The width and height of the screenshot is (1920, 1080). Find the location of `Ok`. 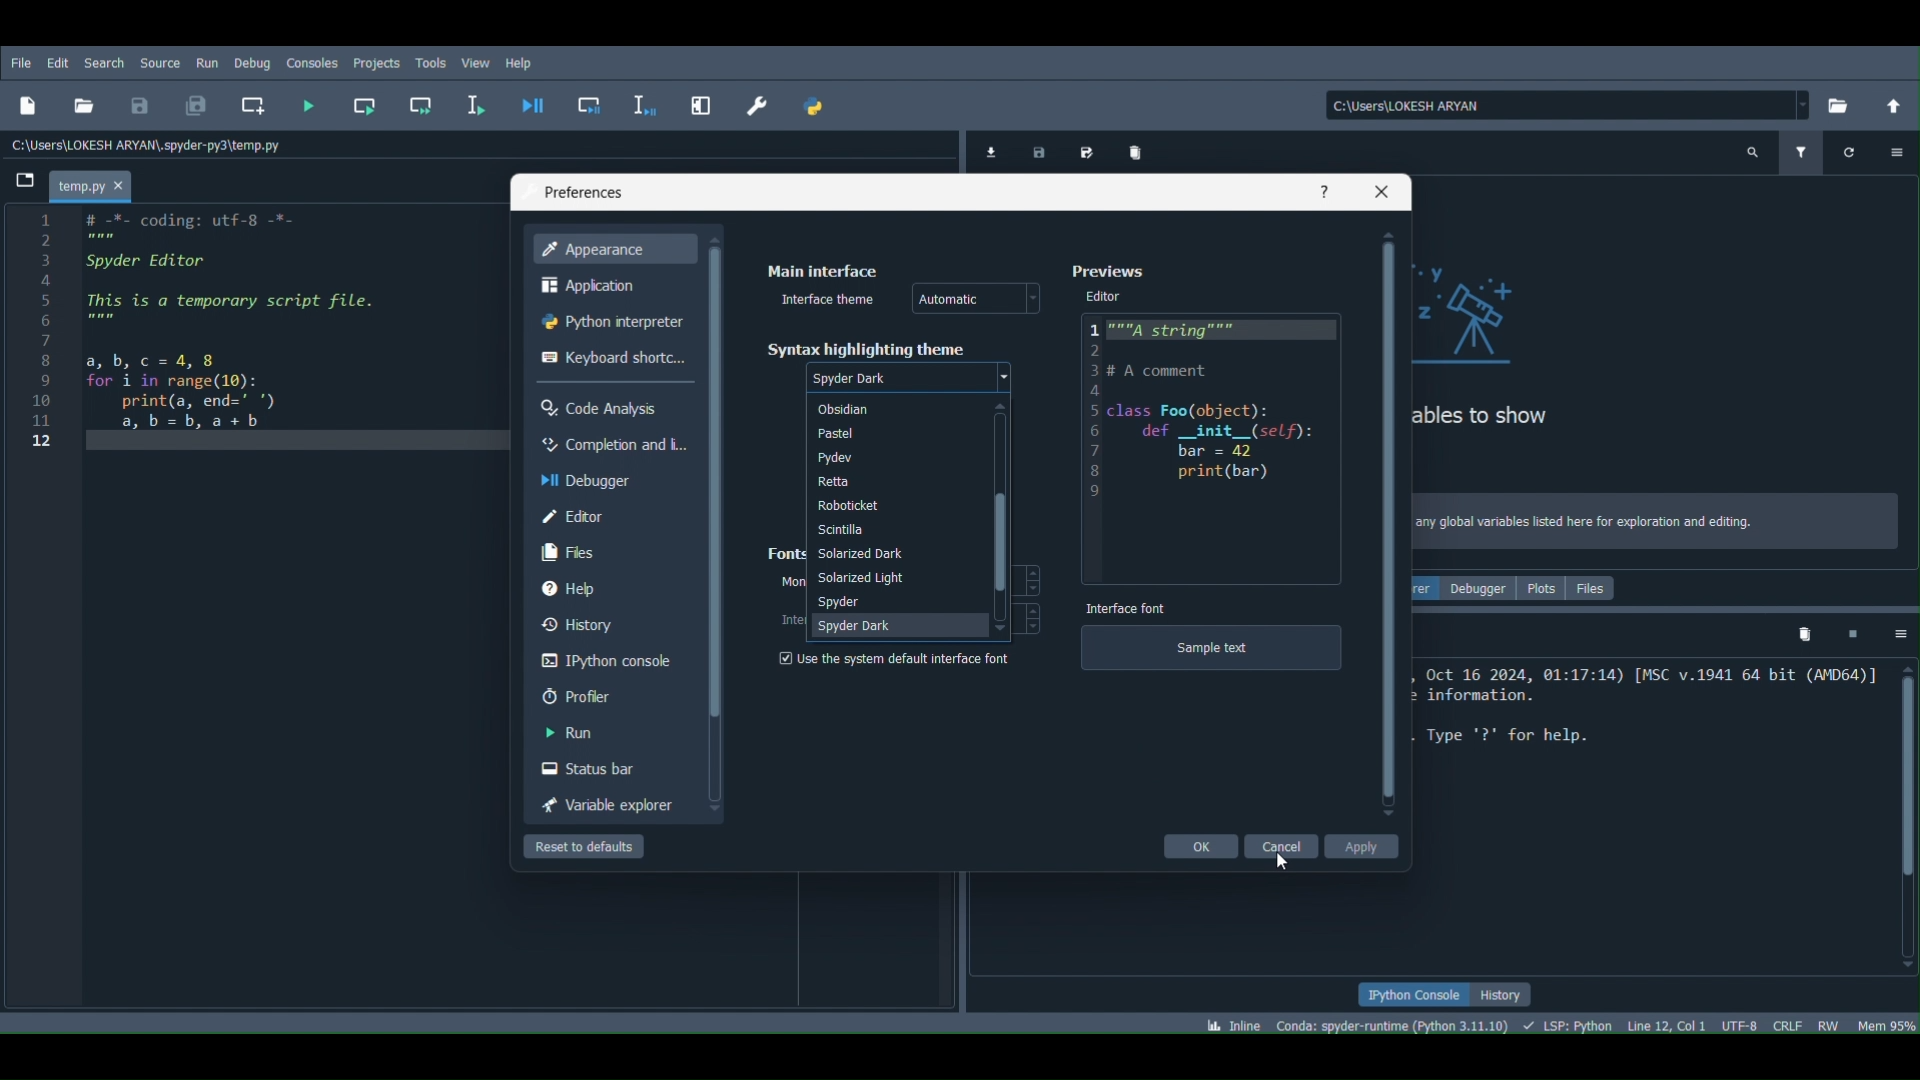

Ok is located at coordinates (1200, 845).